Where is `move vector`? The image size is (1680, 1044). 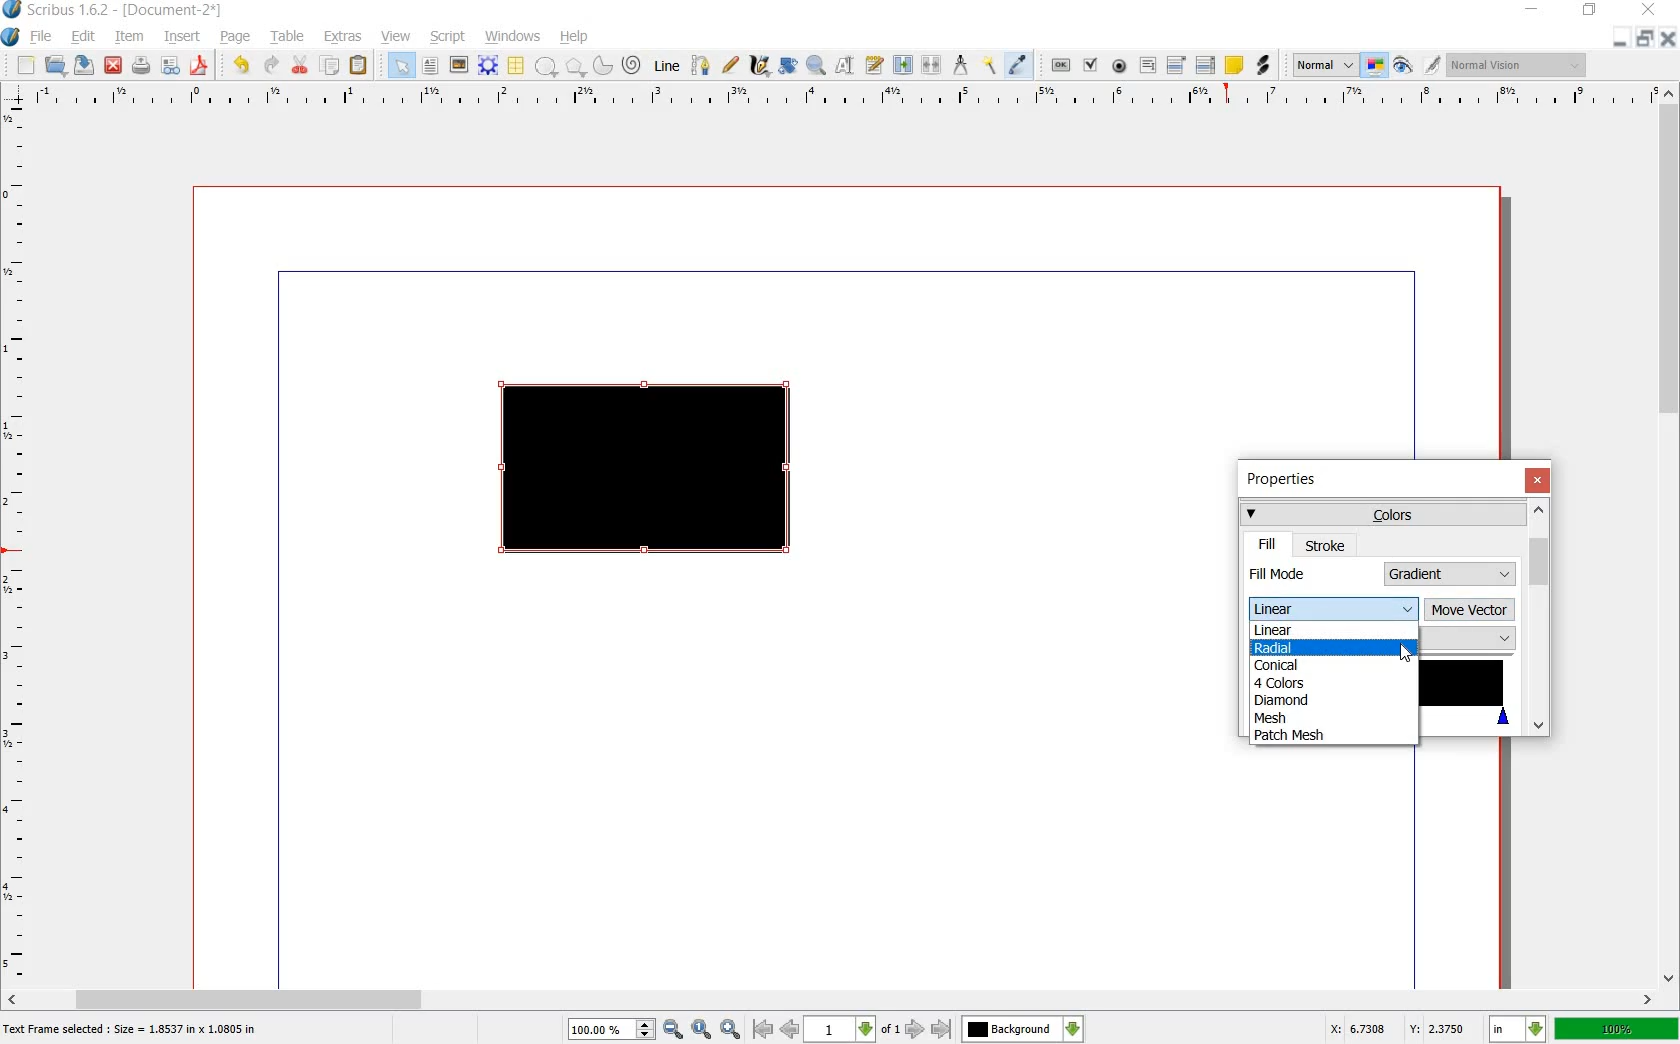 move vector is located at coordinates (1470, 611).